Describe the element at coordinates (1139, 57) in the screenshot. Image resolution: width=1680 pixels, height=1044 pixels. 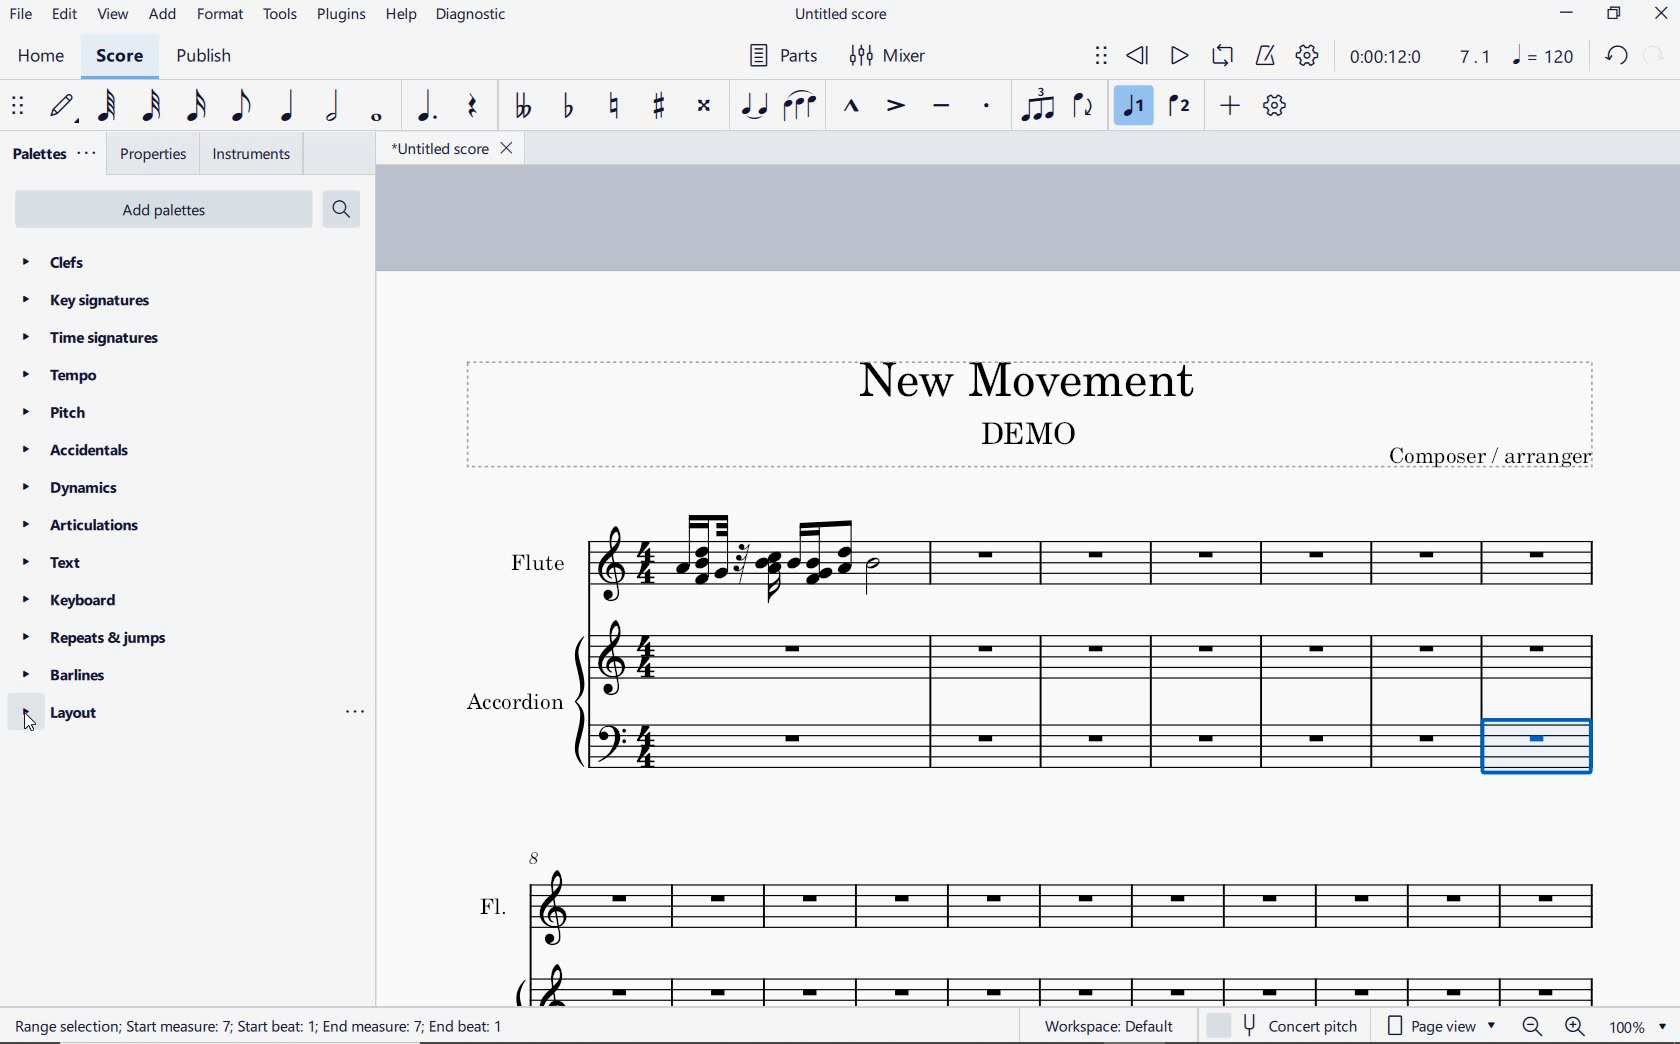
I see `rewind` at that location.